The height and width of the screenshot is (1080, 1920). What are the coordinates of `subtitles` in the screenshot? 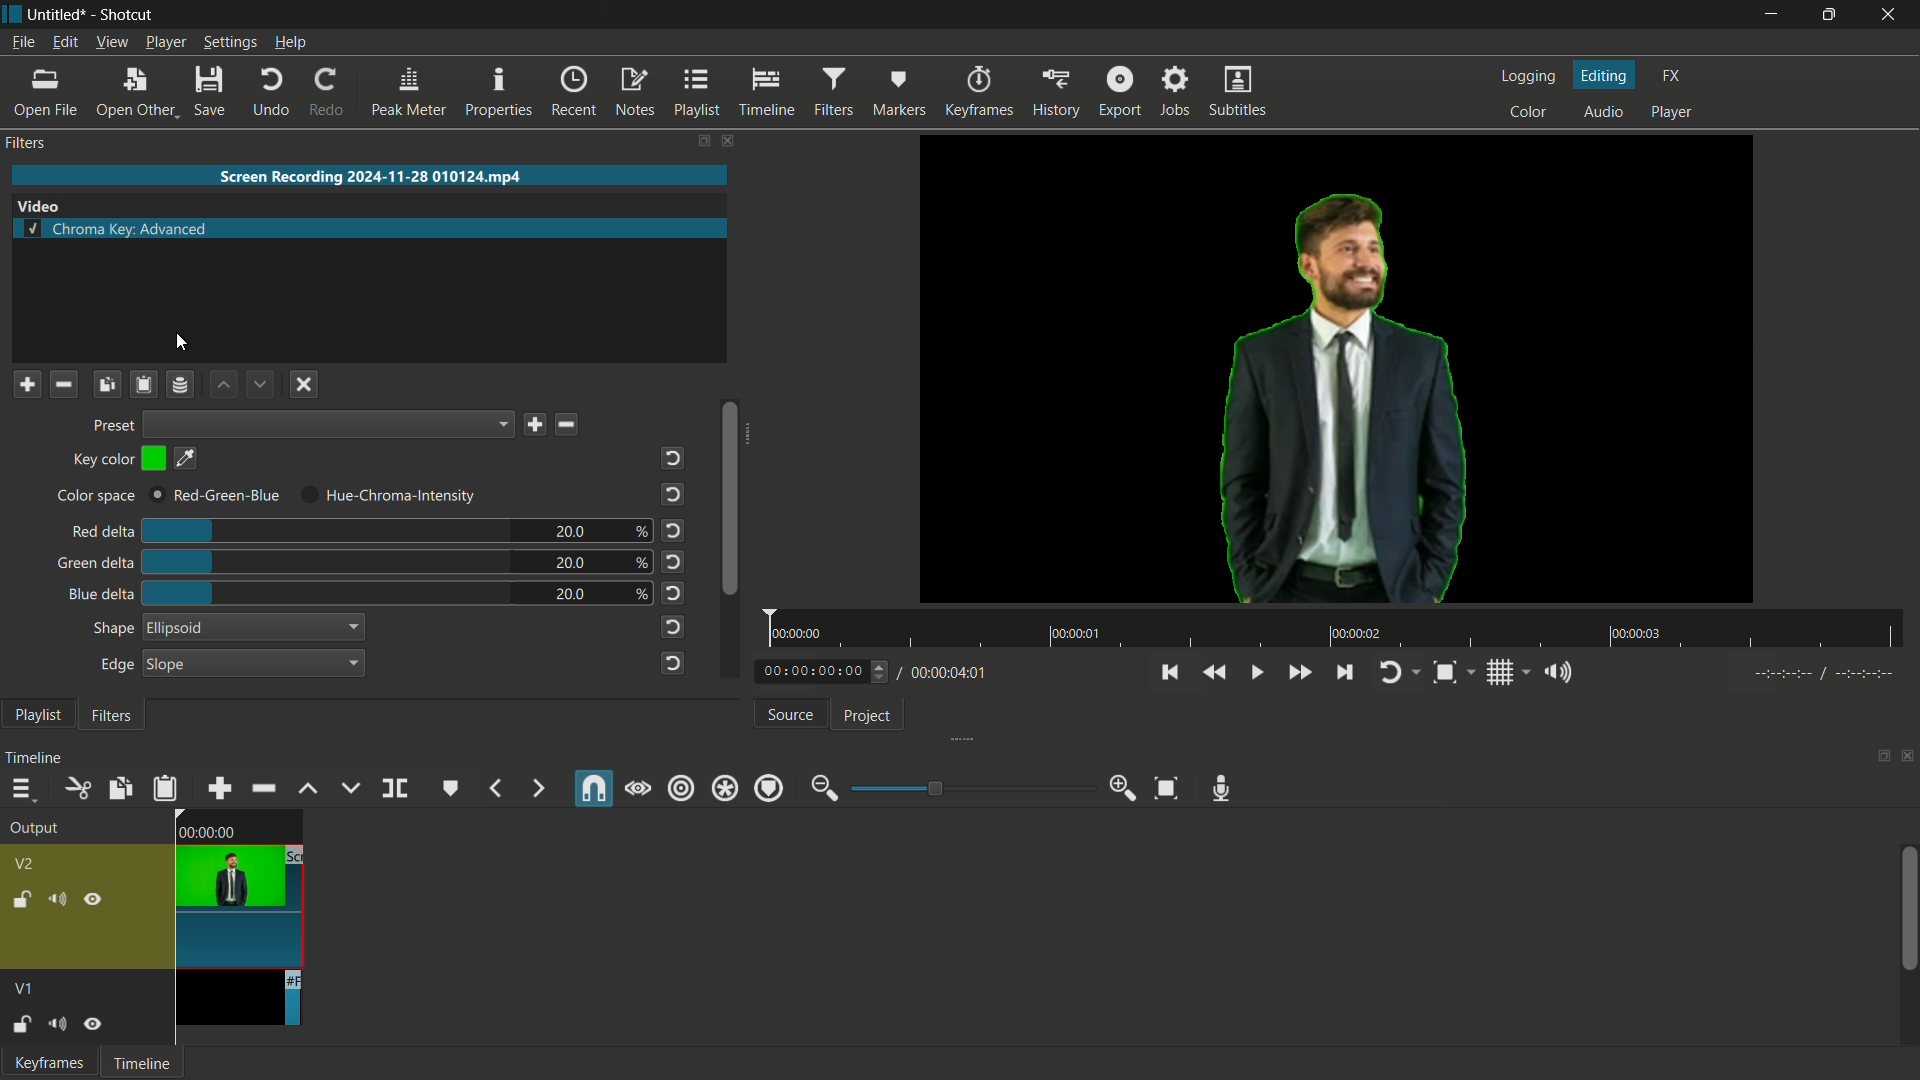 It's located at (1240, 91).